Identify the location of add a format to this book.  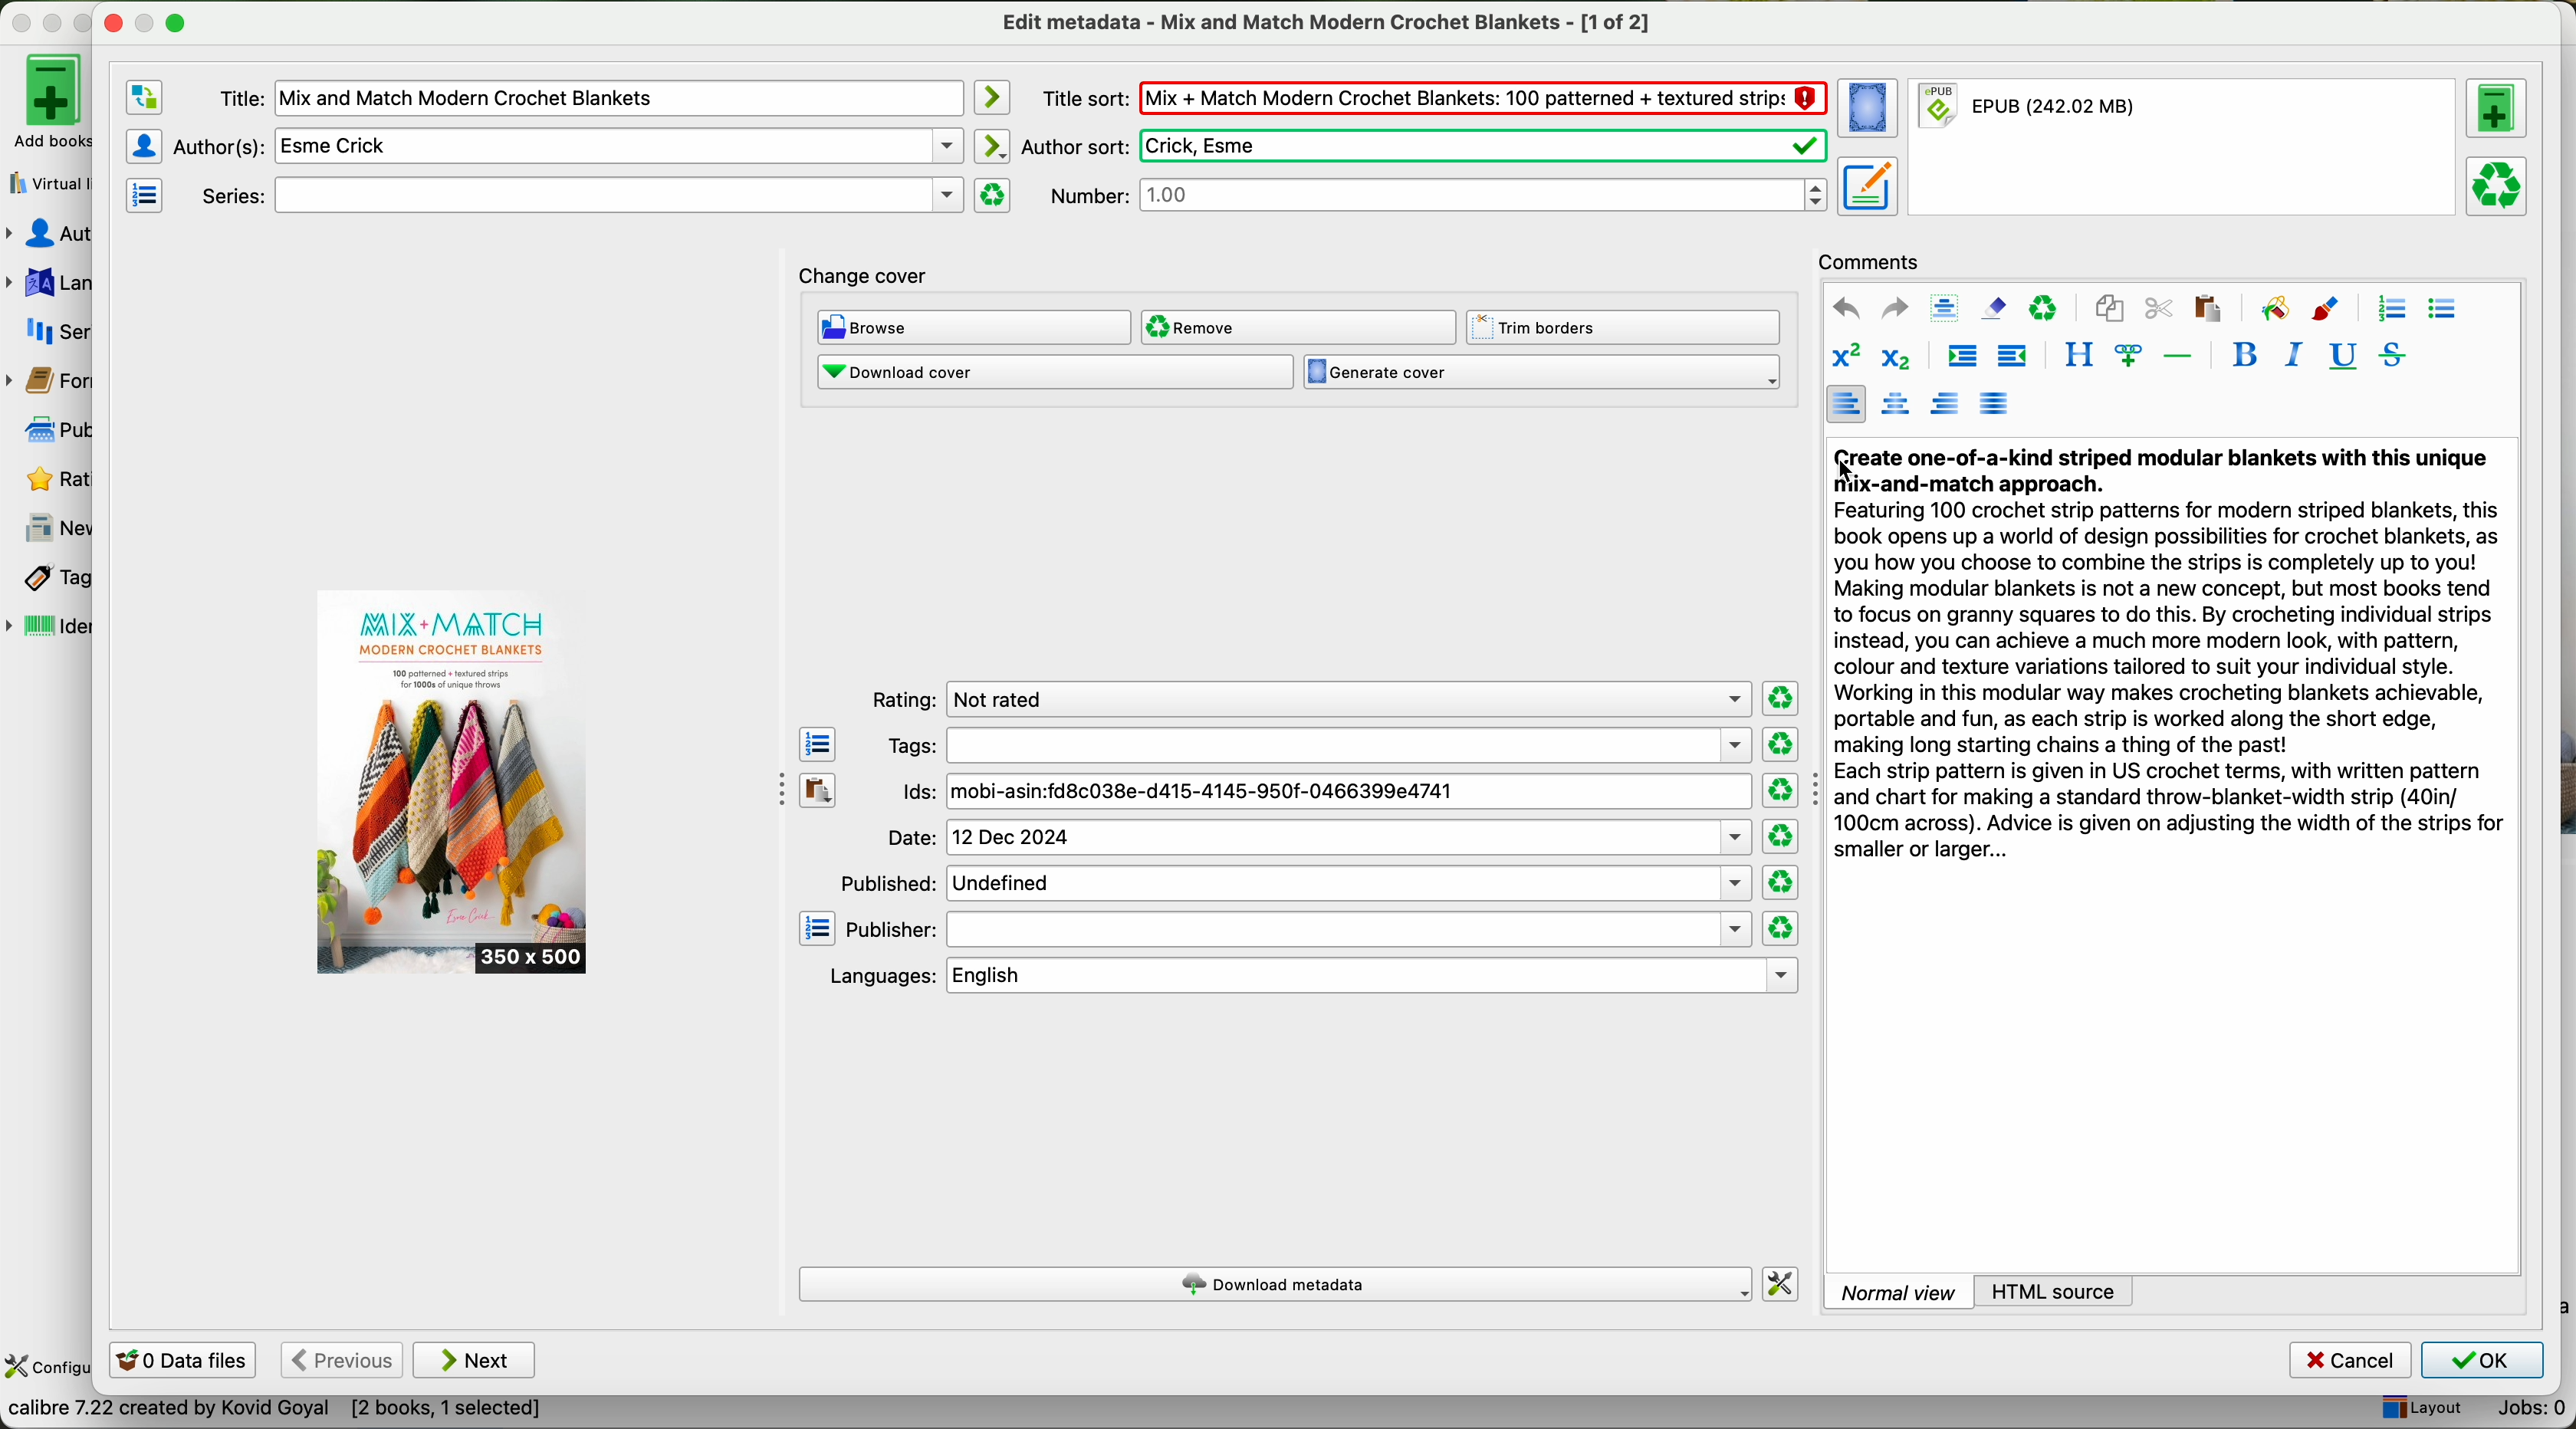
(2497, 108).